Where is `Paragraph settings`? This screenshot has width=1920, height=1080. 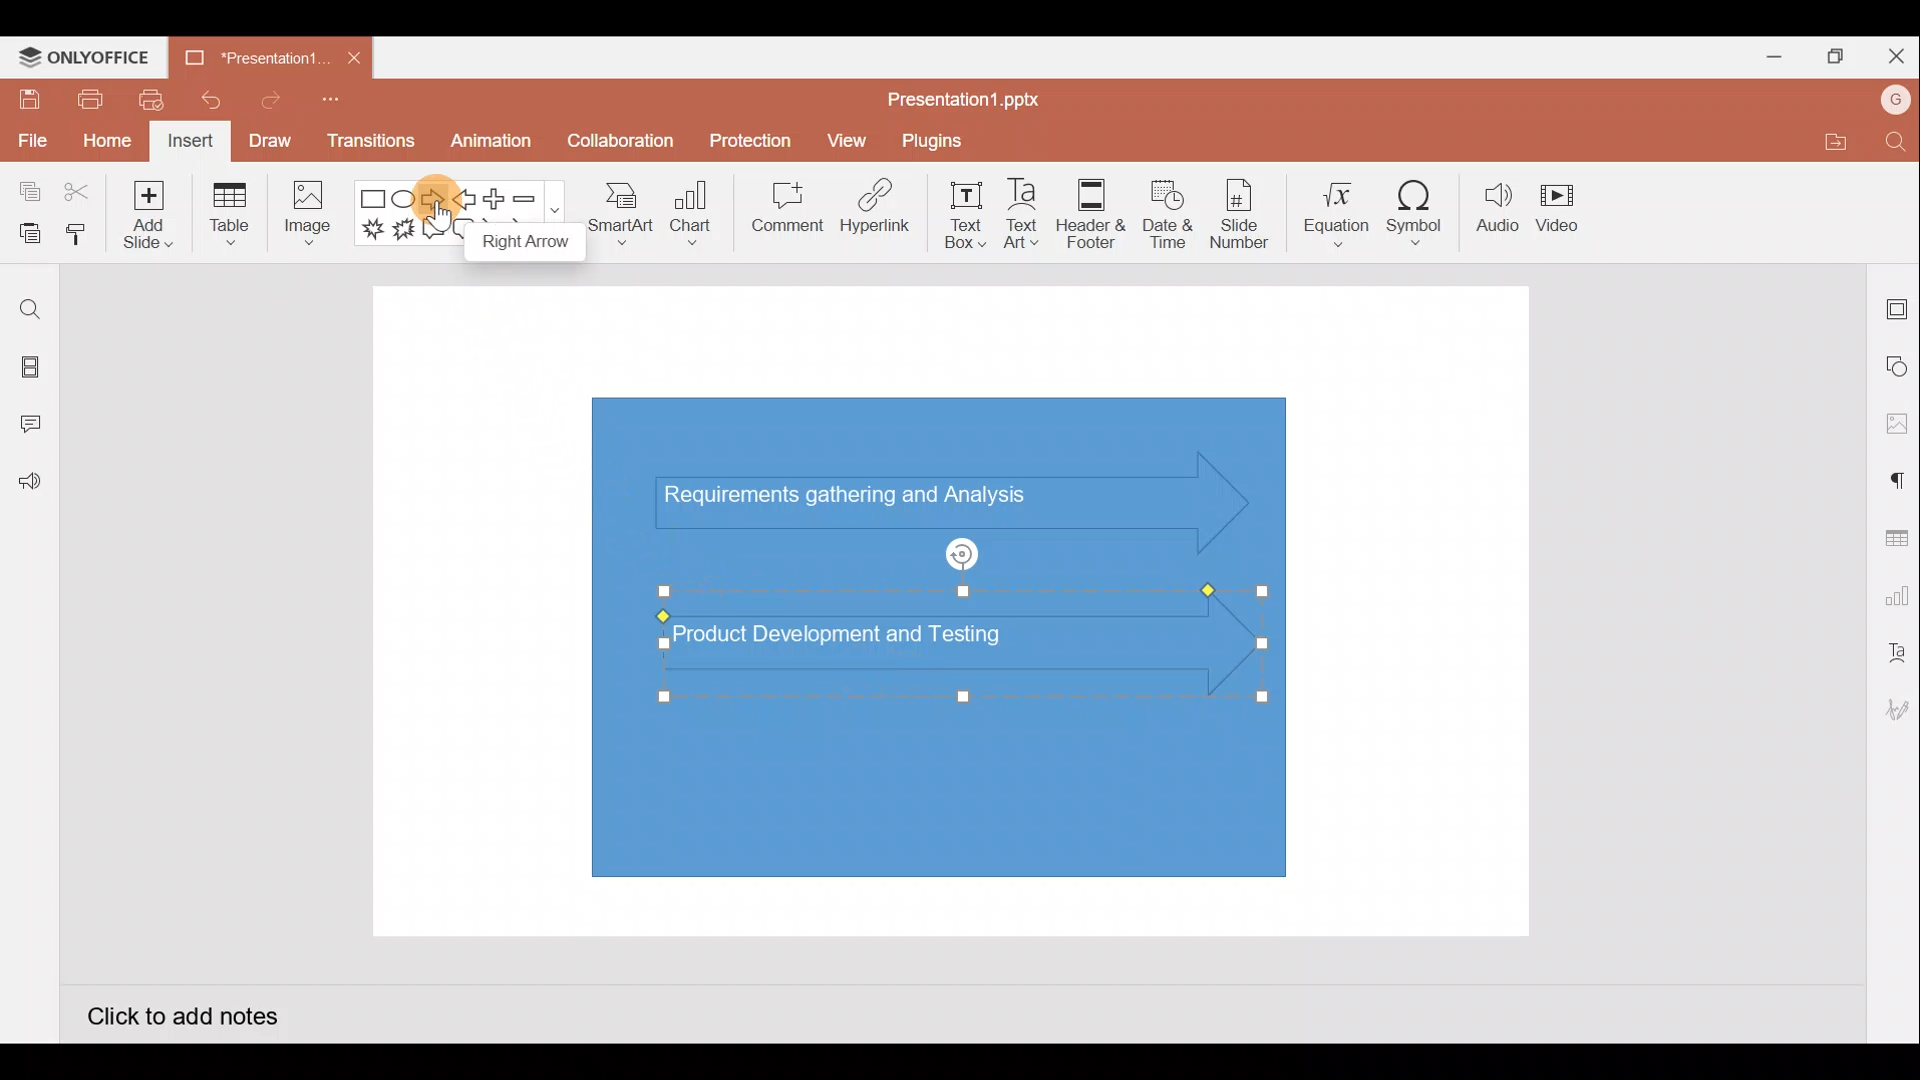 Paragraph settings is located at coordinates (1896, 478).